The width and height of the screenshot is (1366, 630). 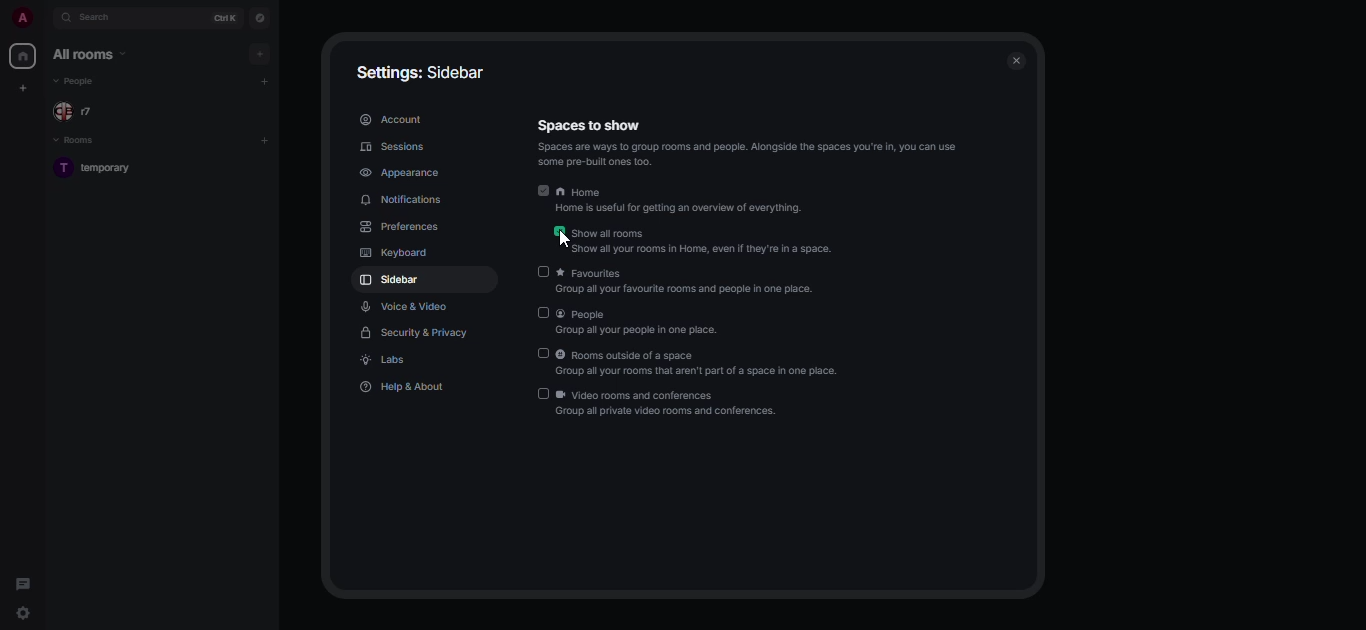 What do you see at coordinates (21, 88) in the screenshot?
I see `create space` at bounding box center [21, 88].